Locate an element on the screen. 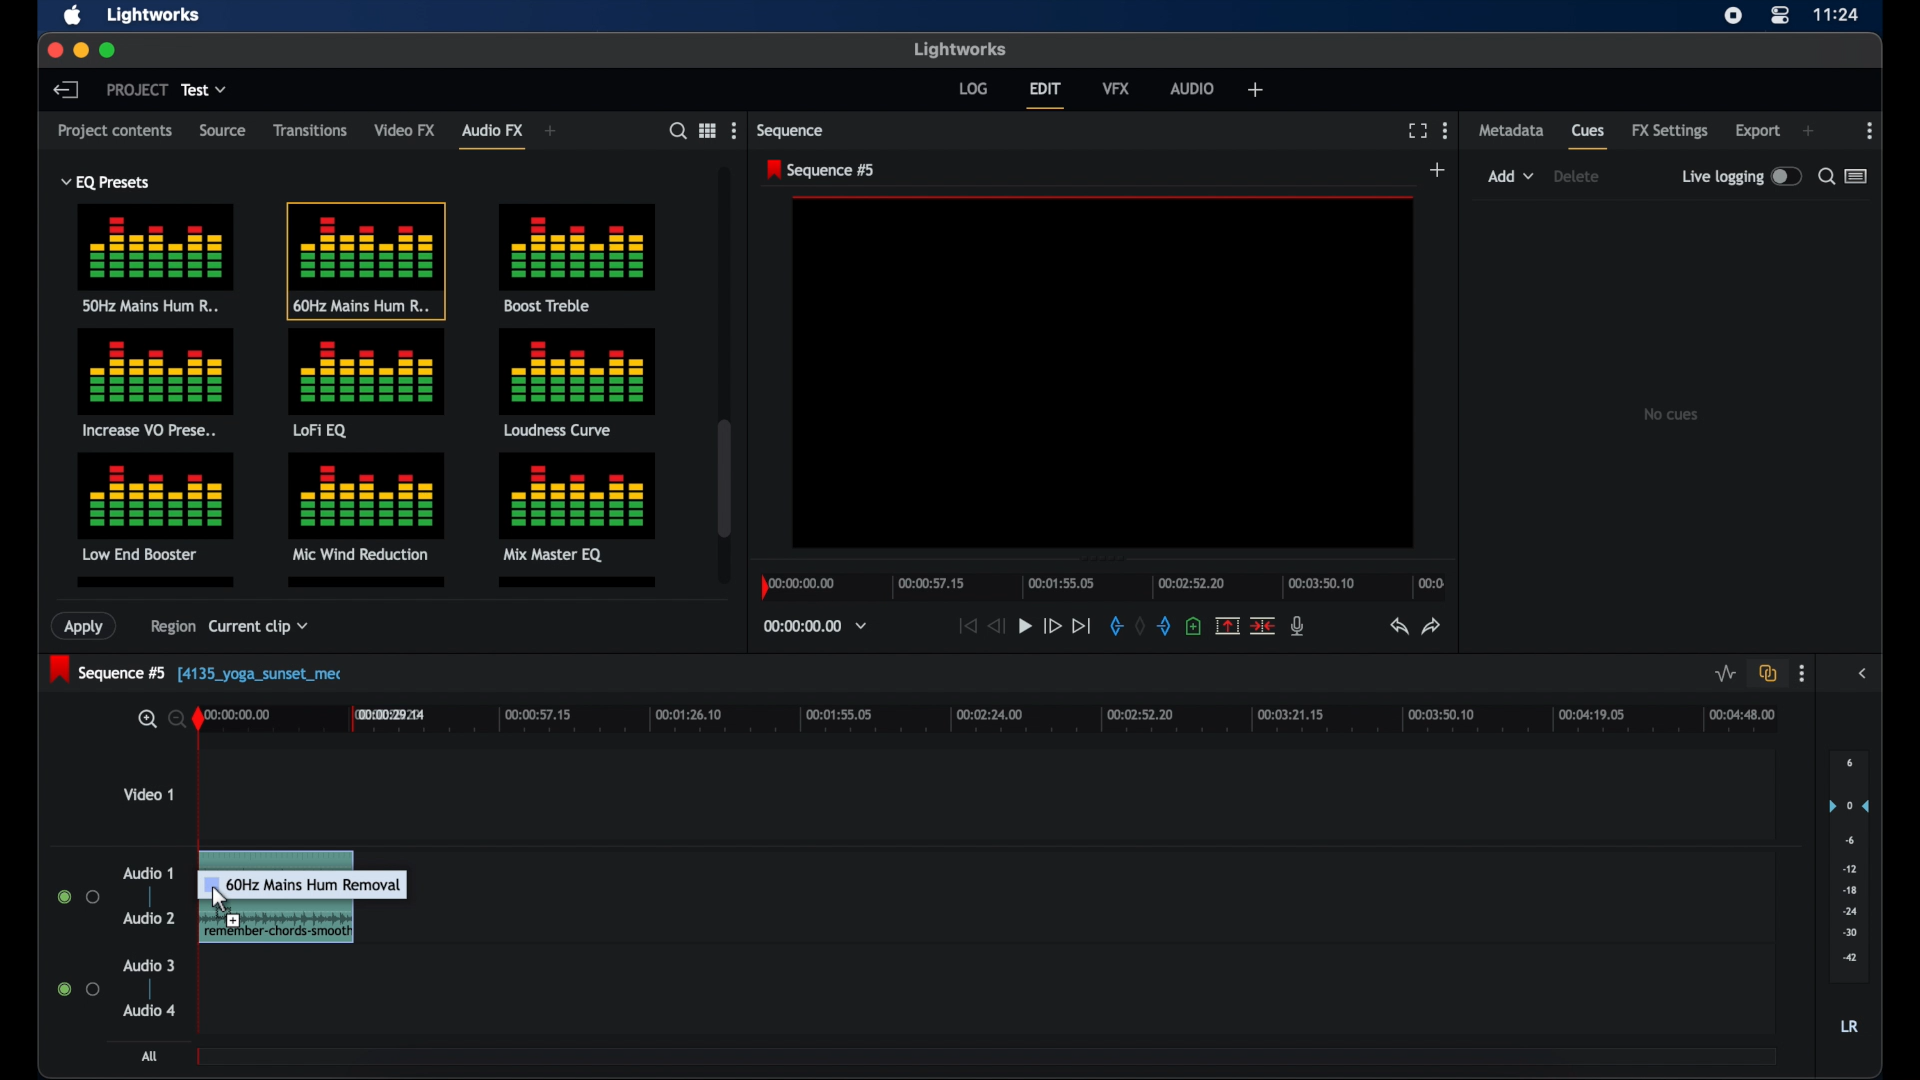  more options is located at coordinates (733, 130).